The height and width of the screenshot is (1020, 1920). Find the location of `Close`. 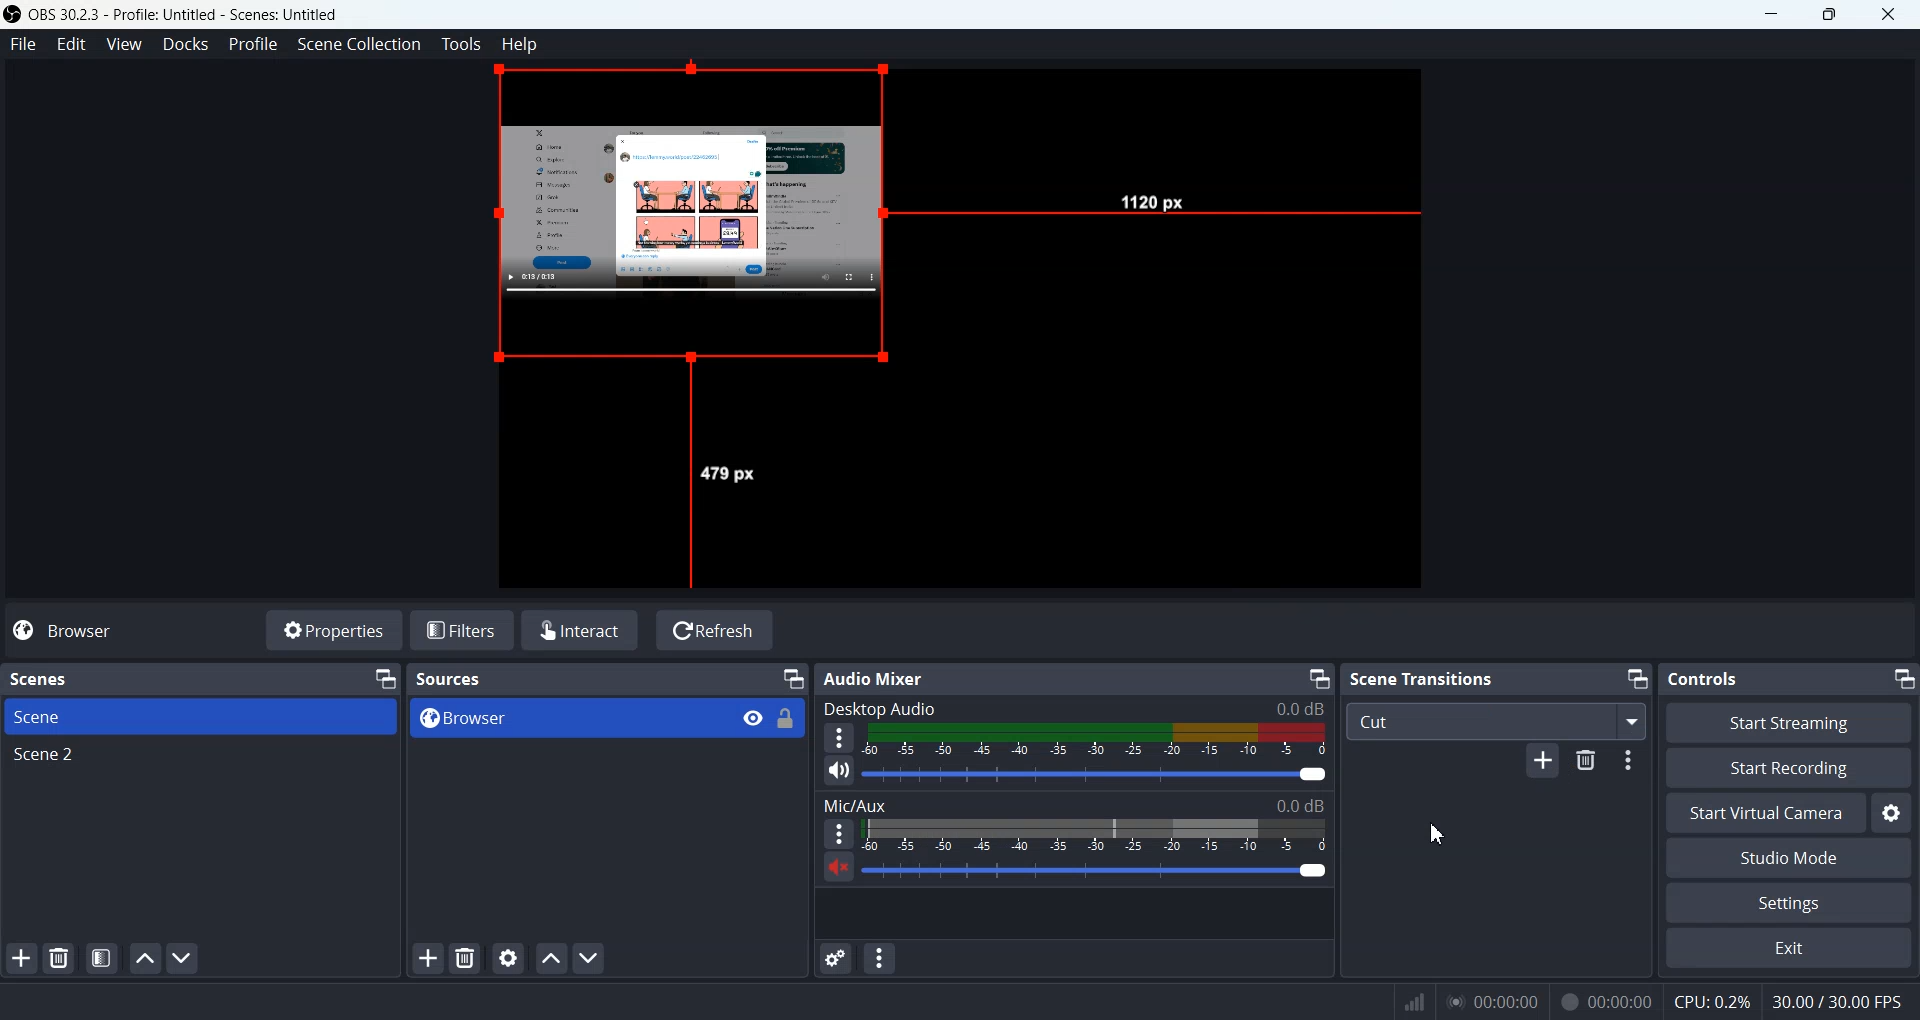

Close is located at coordinates (1886, 14).